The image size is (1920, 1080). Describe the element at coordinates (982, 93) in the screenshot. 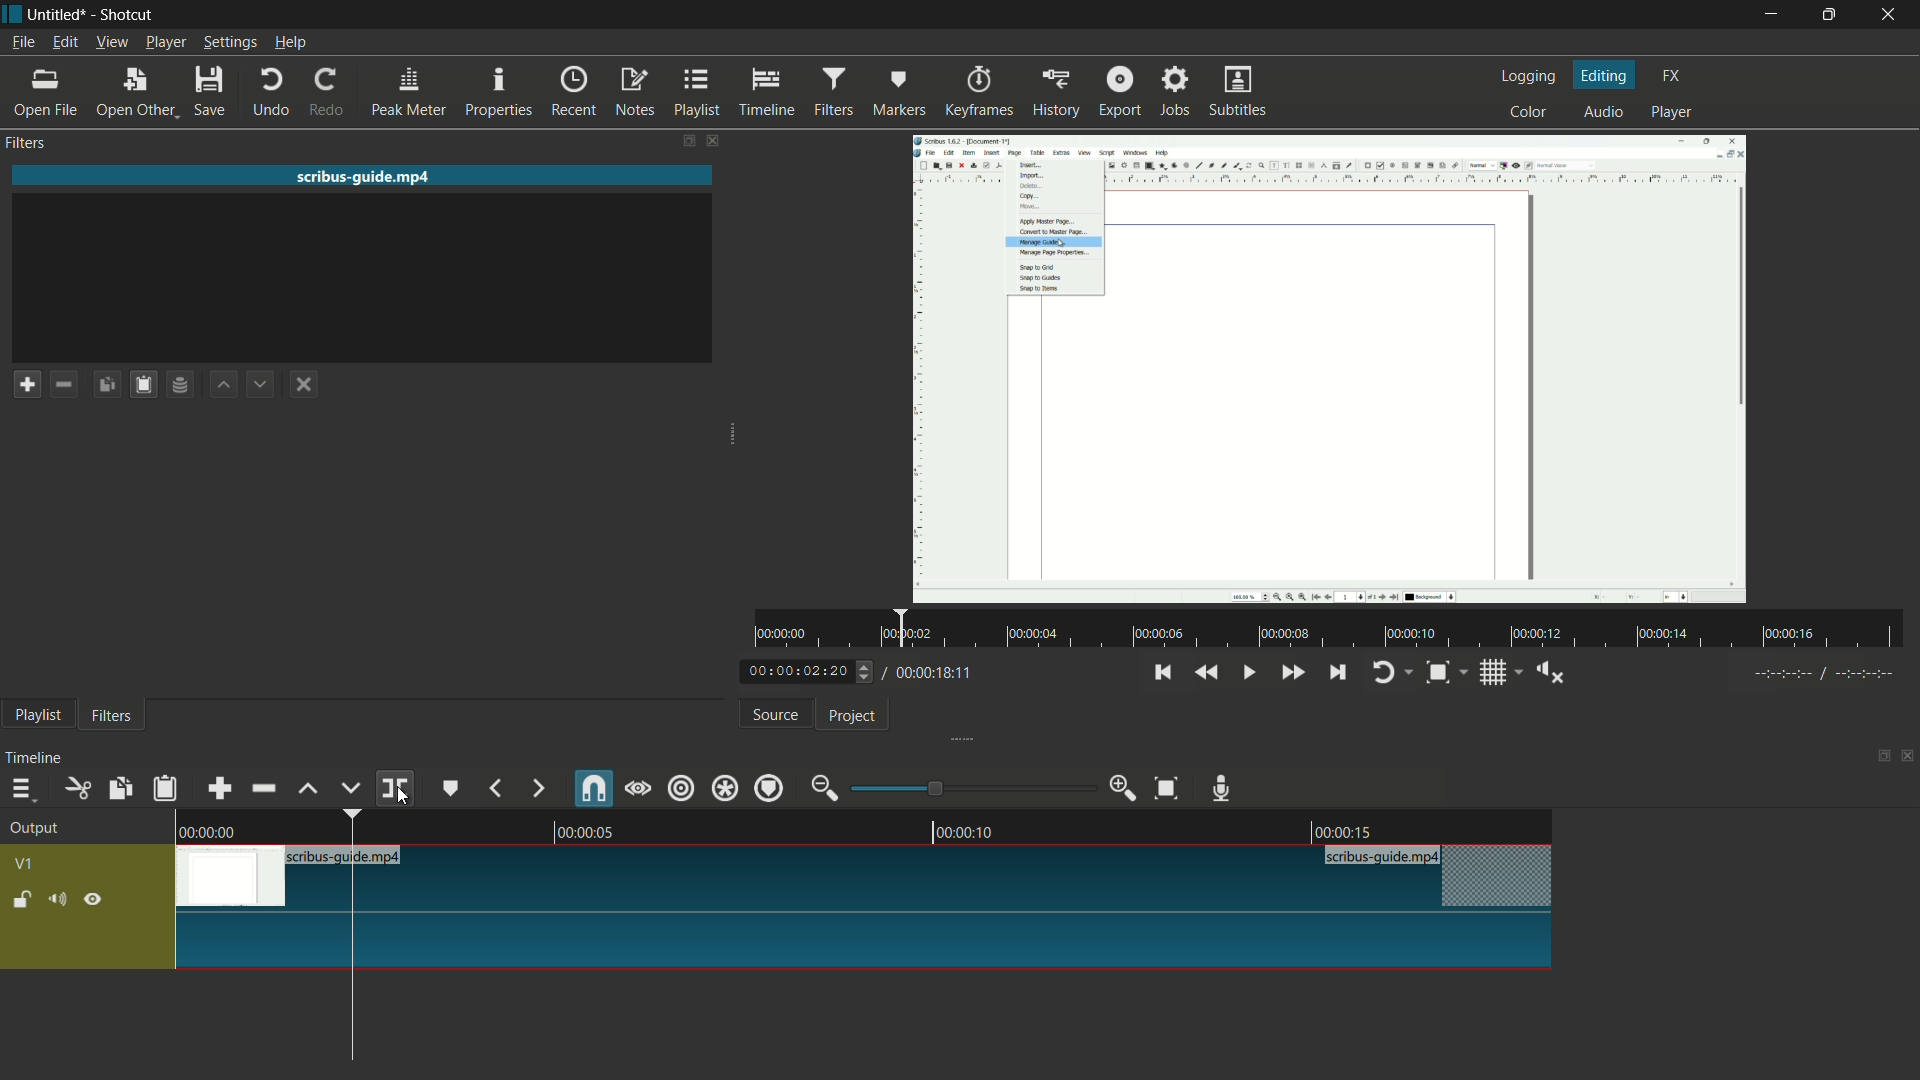

I see `keyframes` at that location.